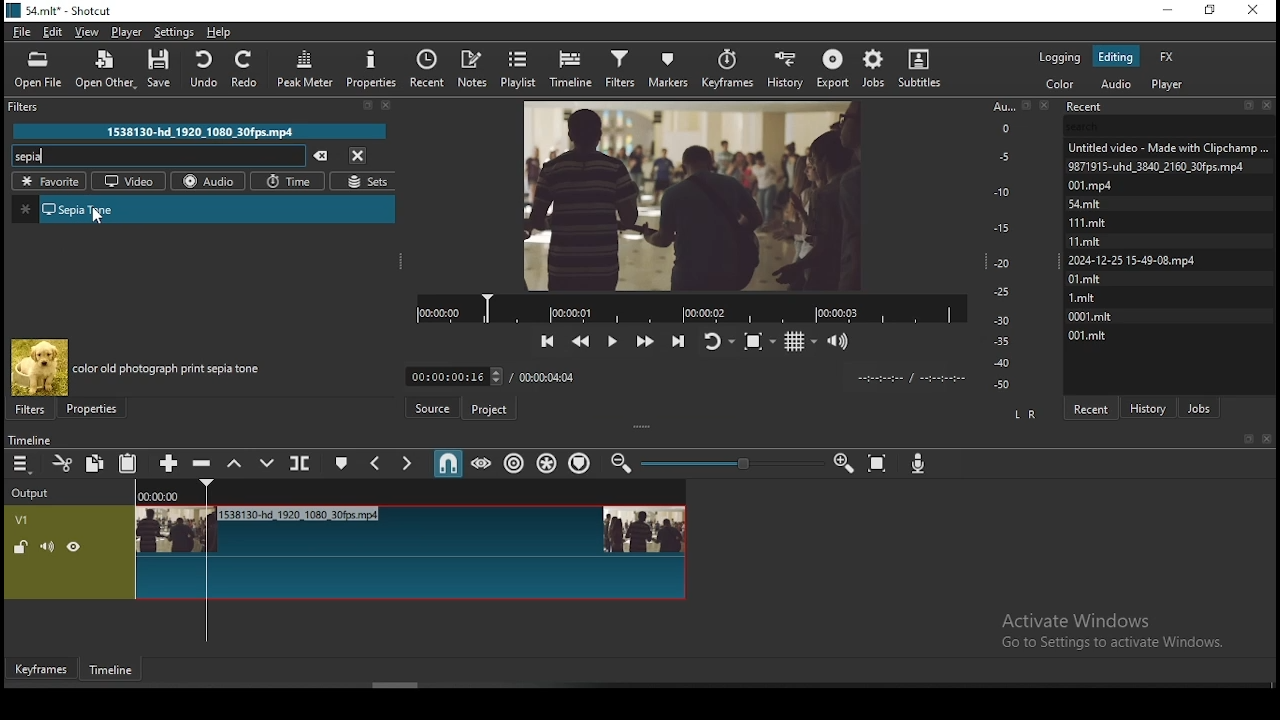 This screenshot has height=720, width=1280. What do you see at coordinates (1168, 57) in the screenshot?
I see `fx` at bounding box center [1168, 57].